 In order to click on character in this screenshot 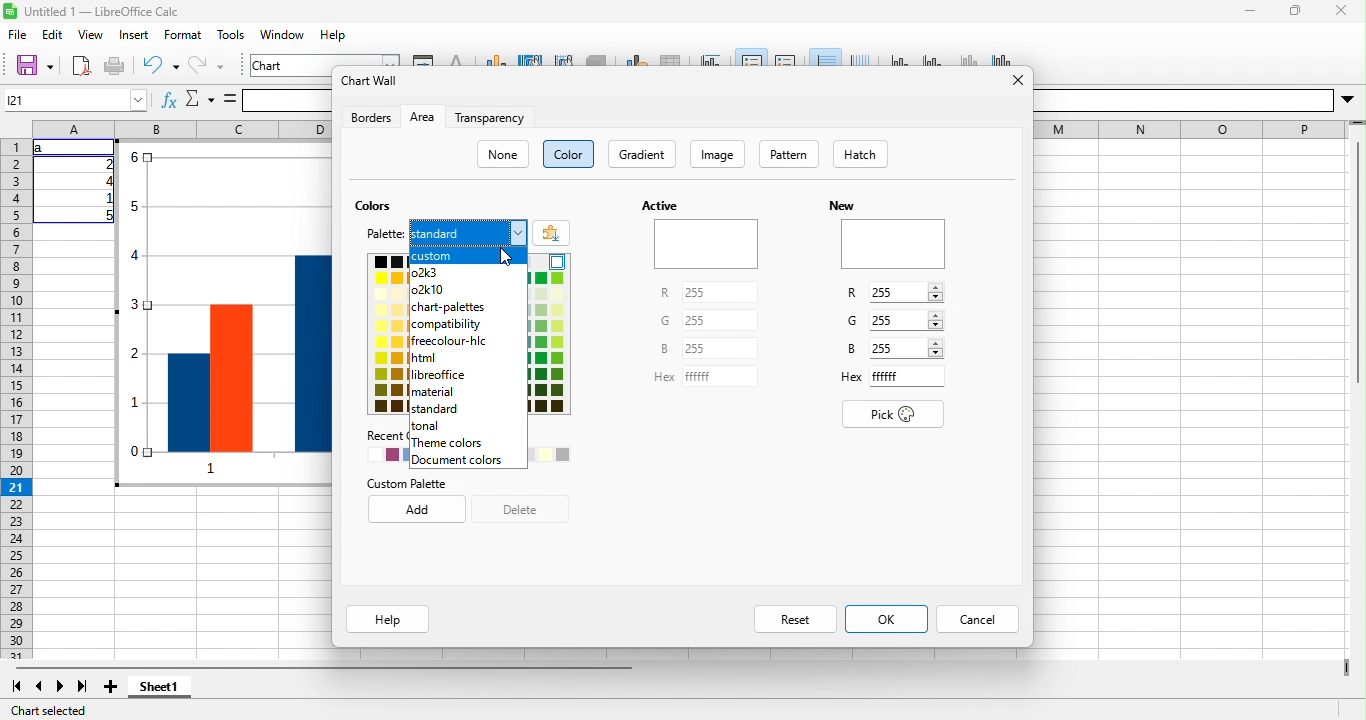, I will do `click(457, 59)`.